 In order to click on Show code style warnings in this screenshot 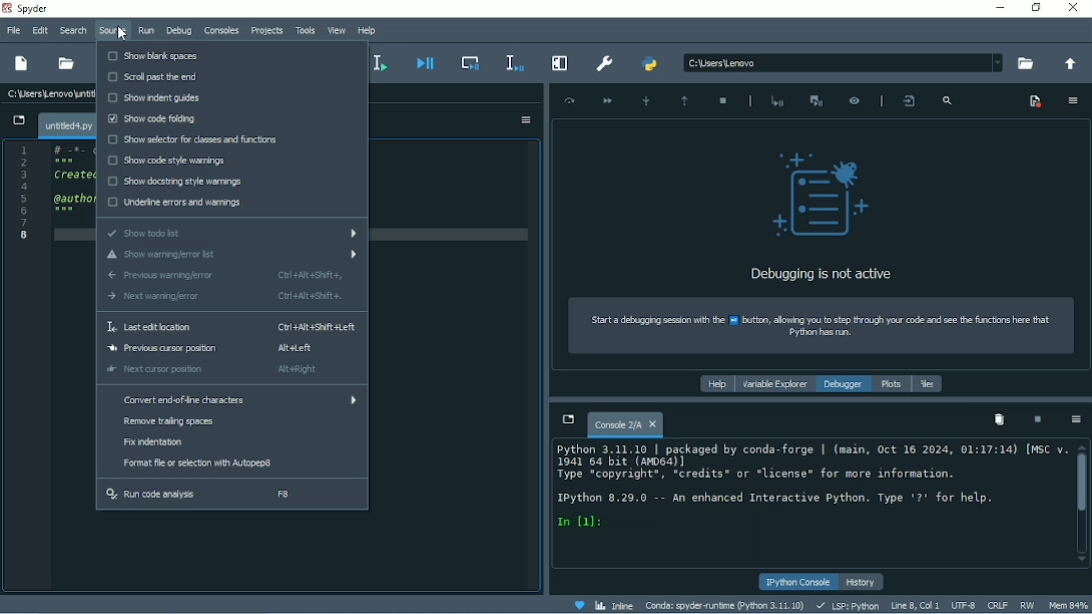, I will do `click(229, 162)`.